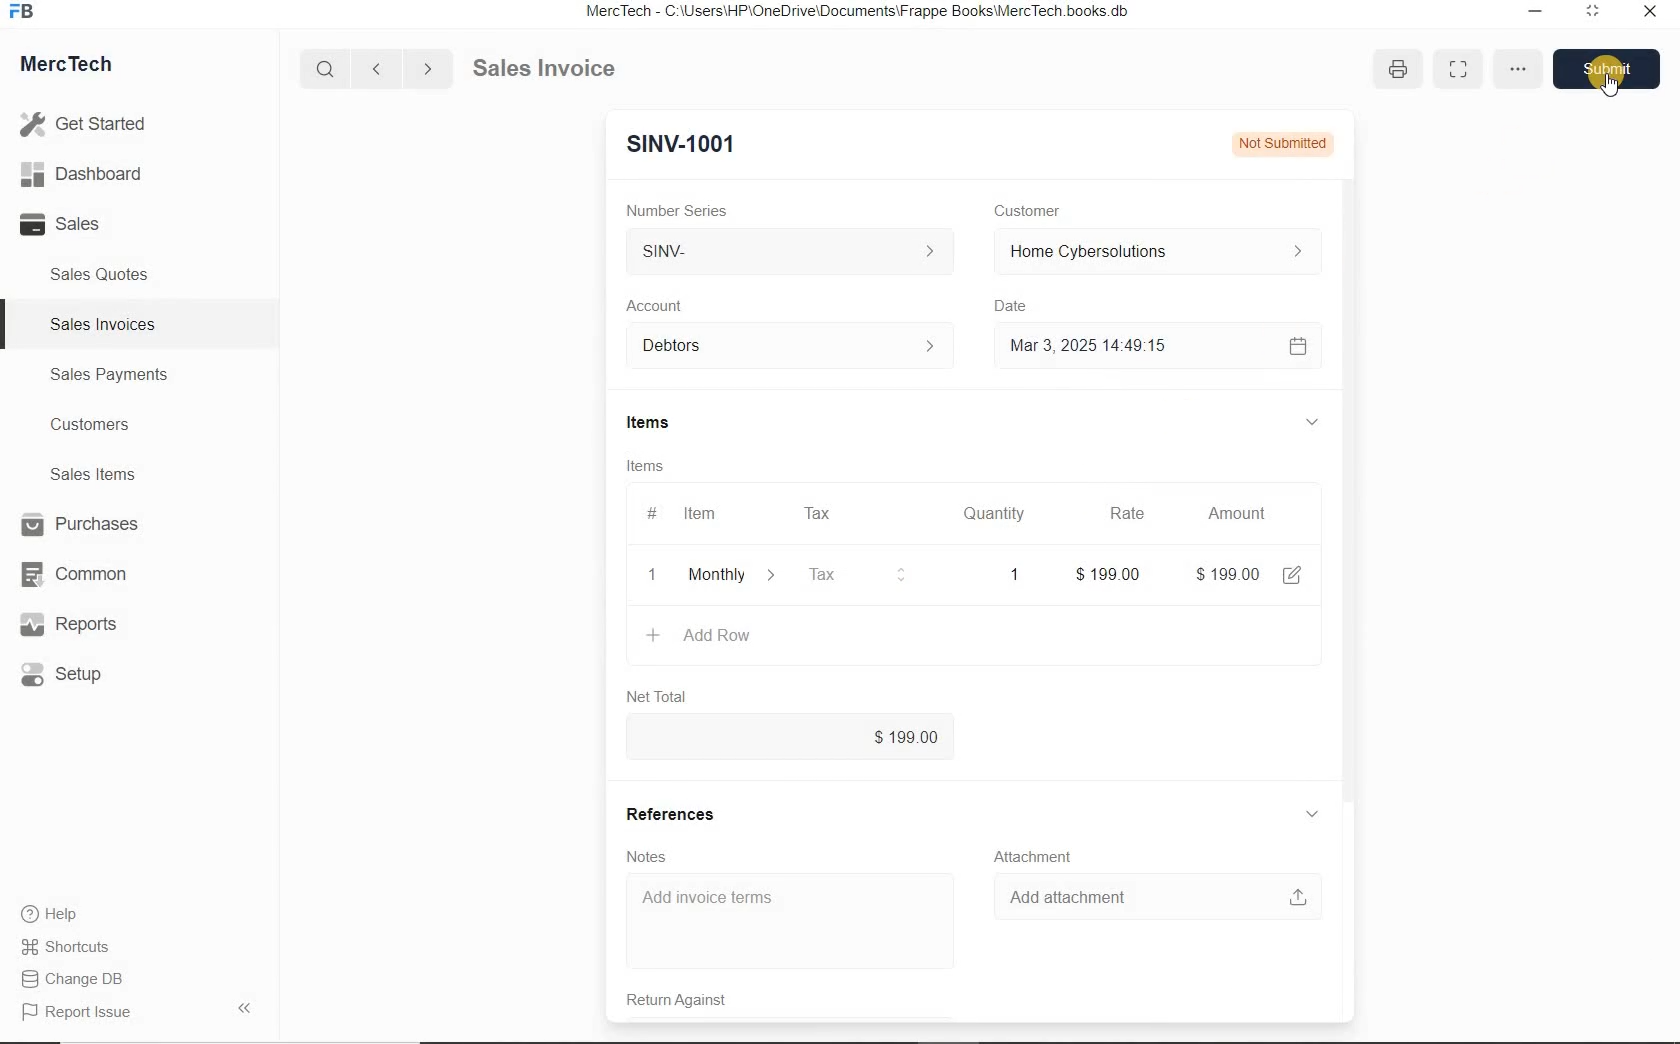 The height and width of the screenshot is (1044, 1680). I want to click on Rate, so click(1125, 515).